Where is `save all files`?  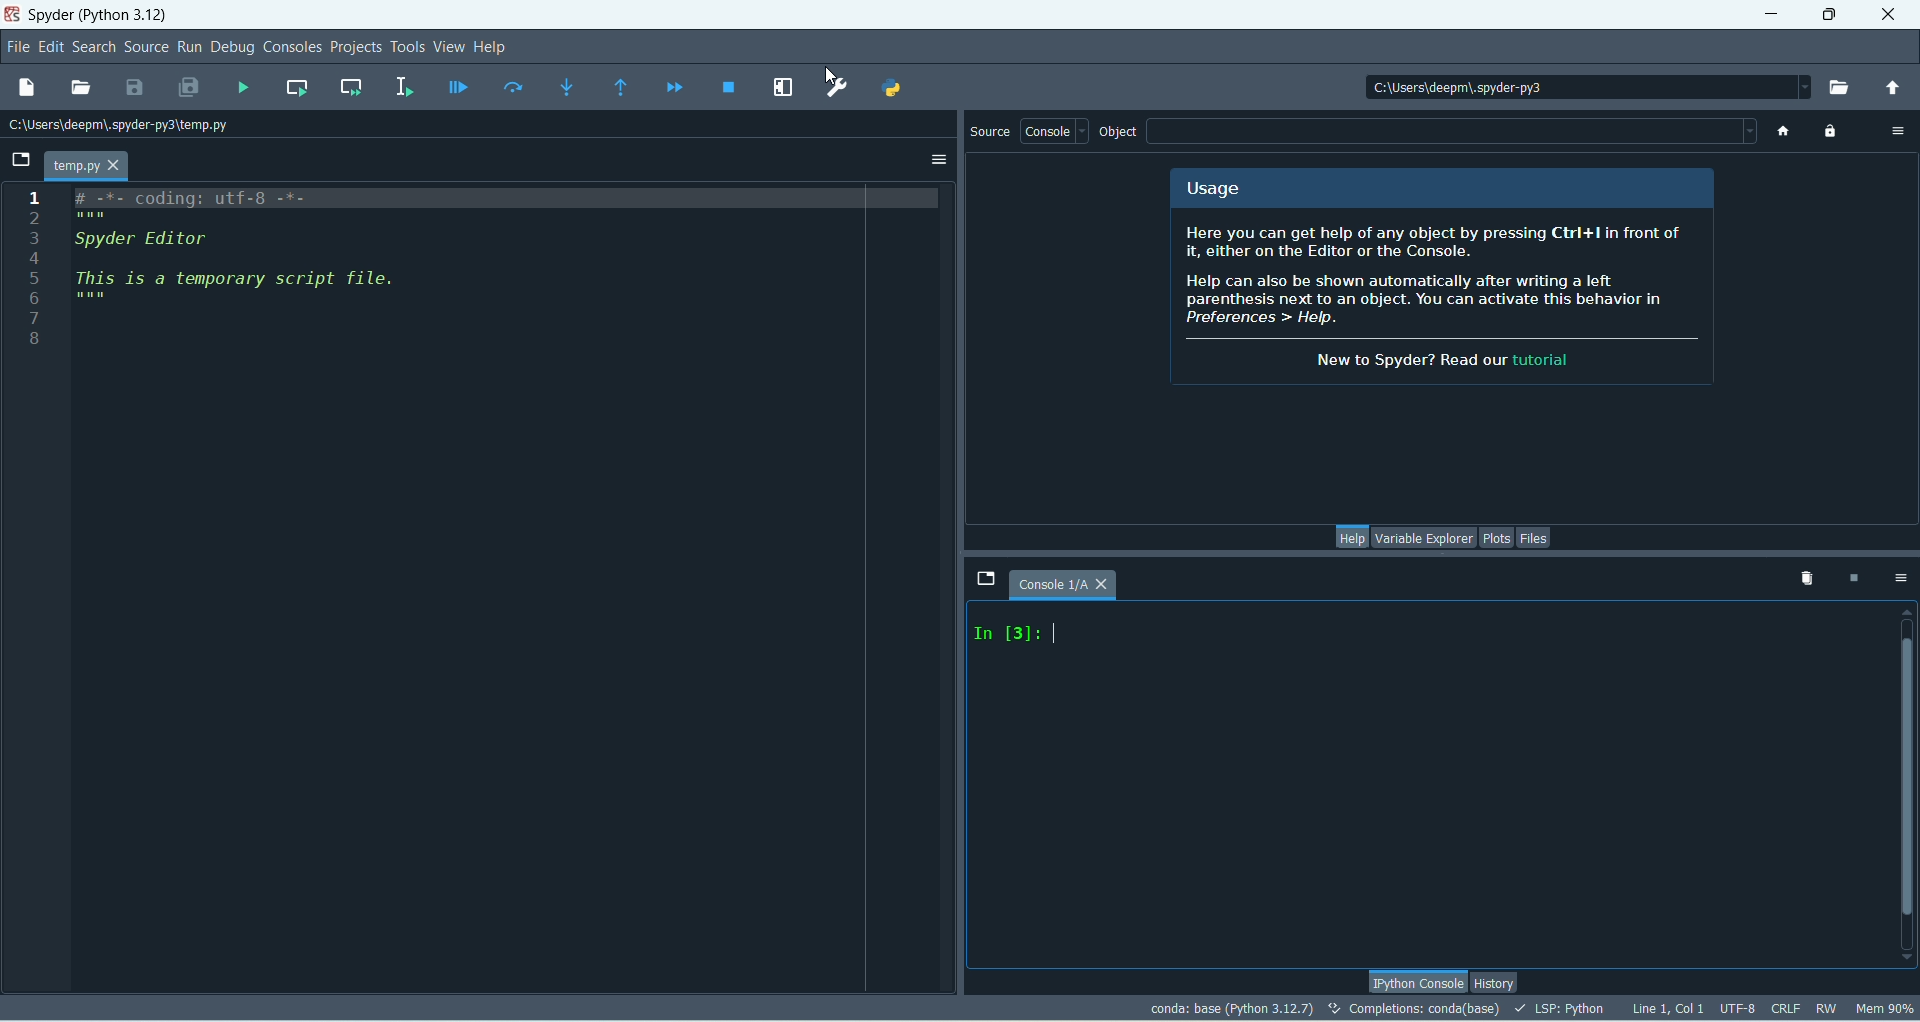
save all files is located at coordinates (191, 86).